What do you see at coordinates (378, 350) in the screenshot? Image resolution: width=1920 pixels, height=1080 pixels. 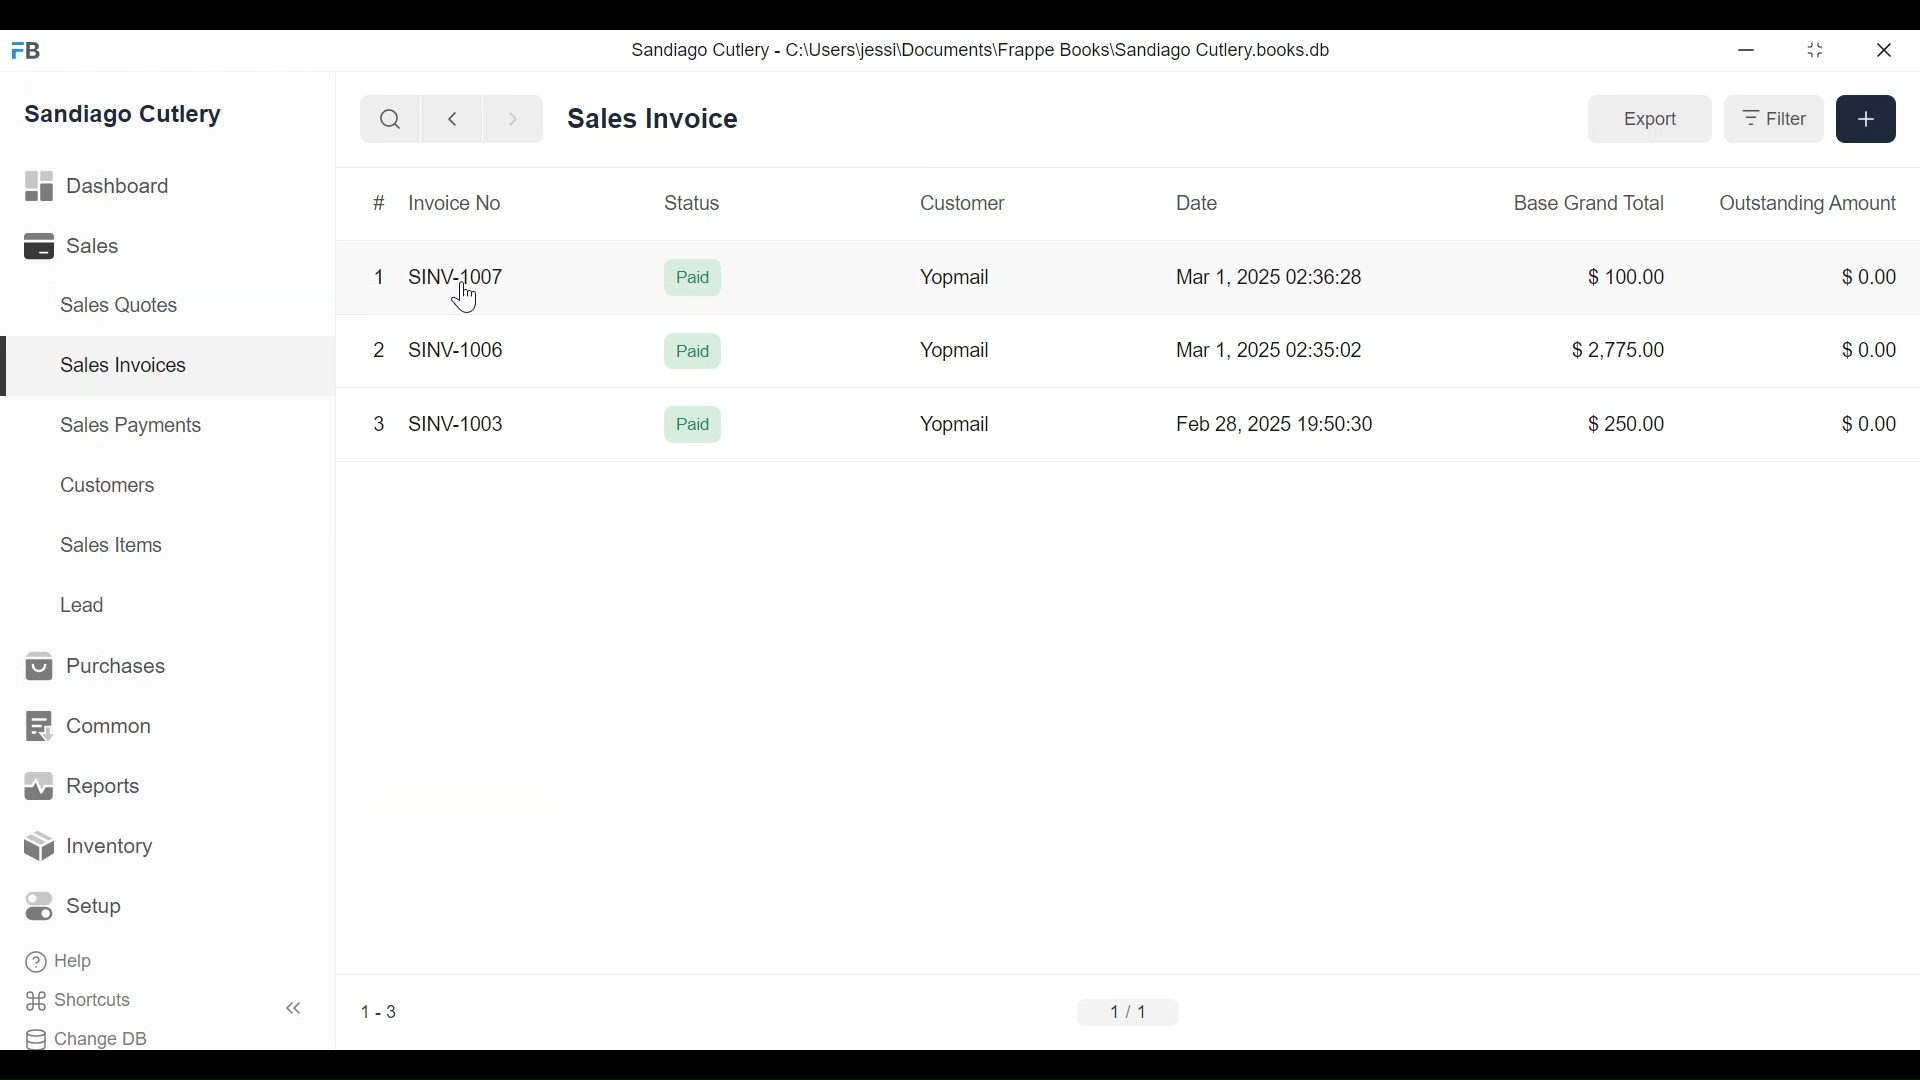 I see `2` at bounding box center [378, 350].